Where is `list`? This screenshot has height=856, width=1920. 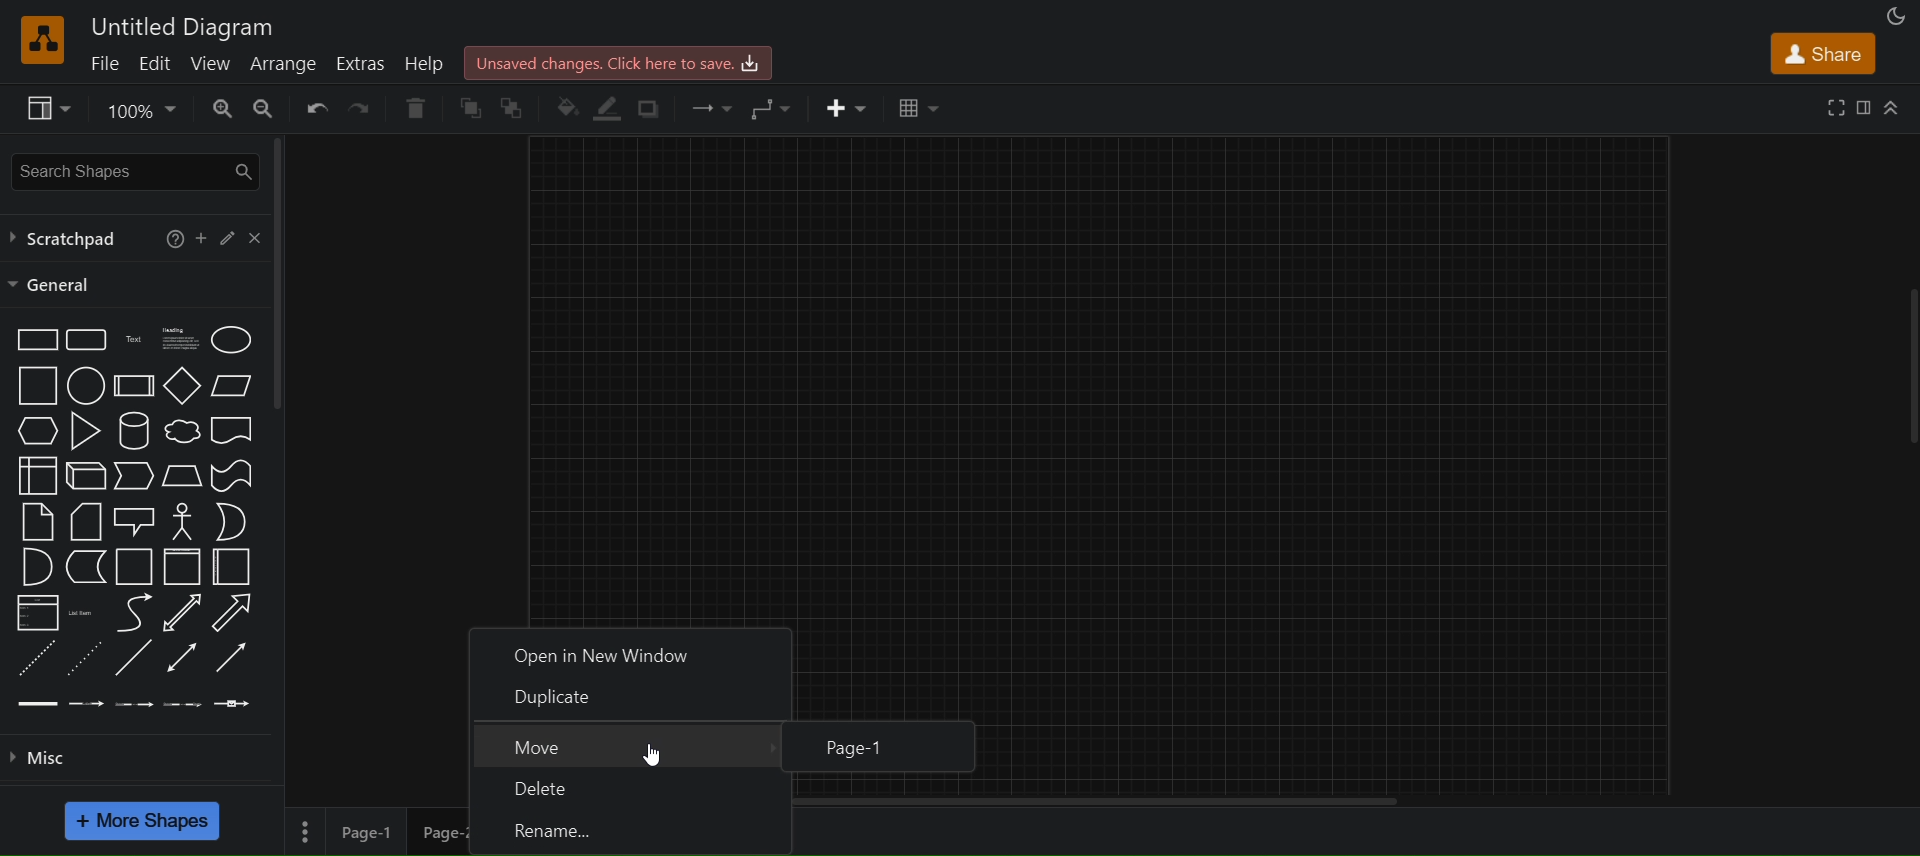 list is located at coordinates (36, 611).